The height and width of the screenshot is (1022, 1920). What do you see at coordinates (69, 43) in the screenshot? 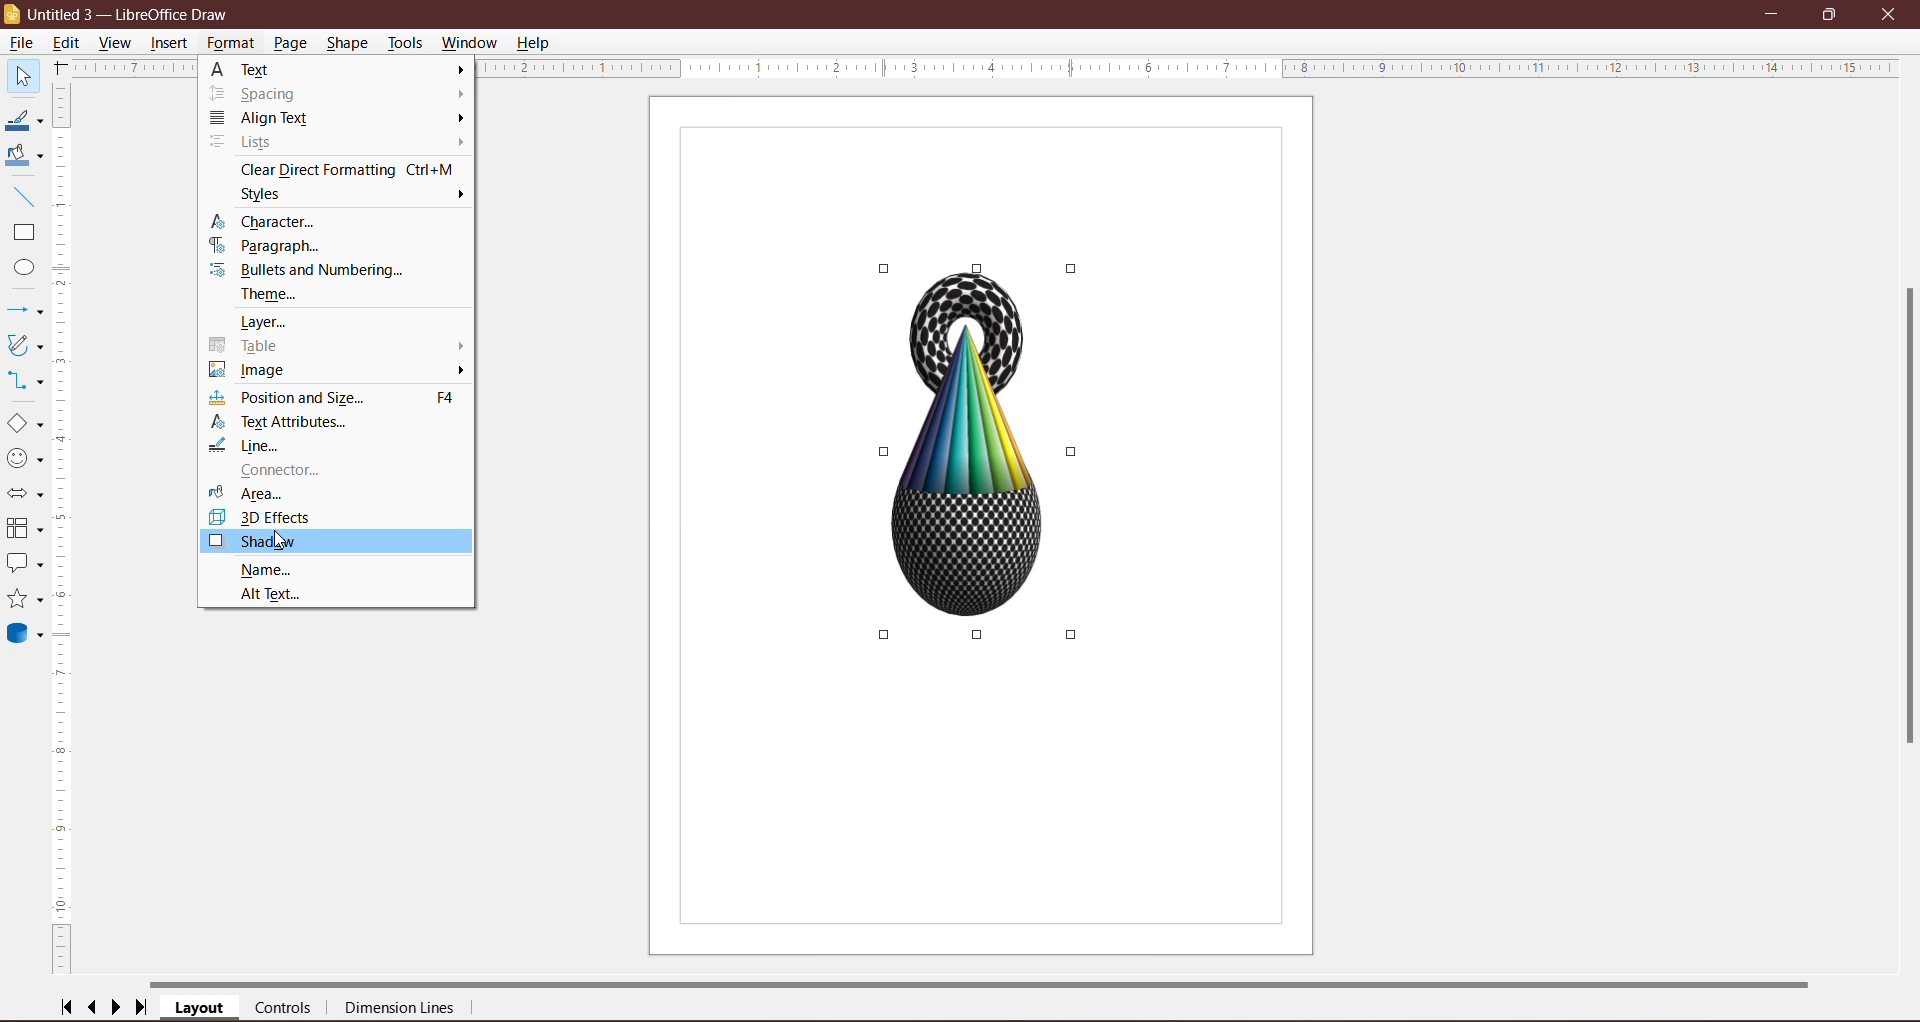
I see `Edit` at bounding box center [69, 43].